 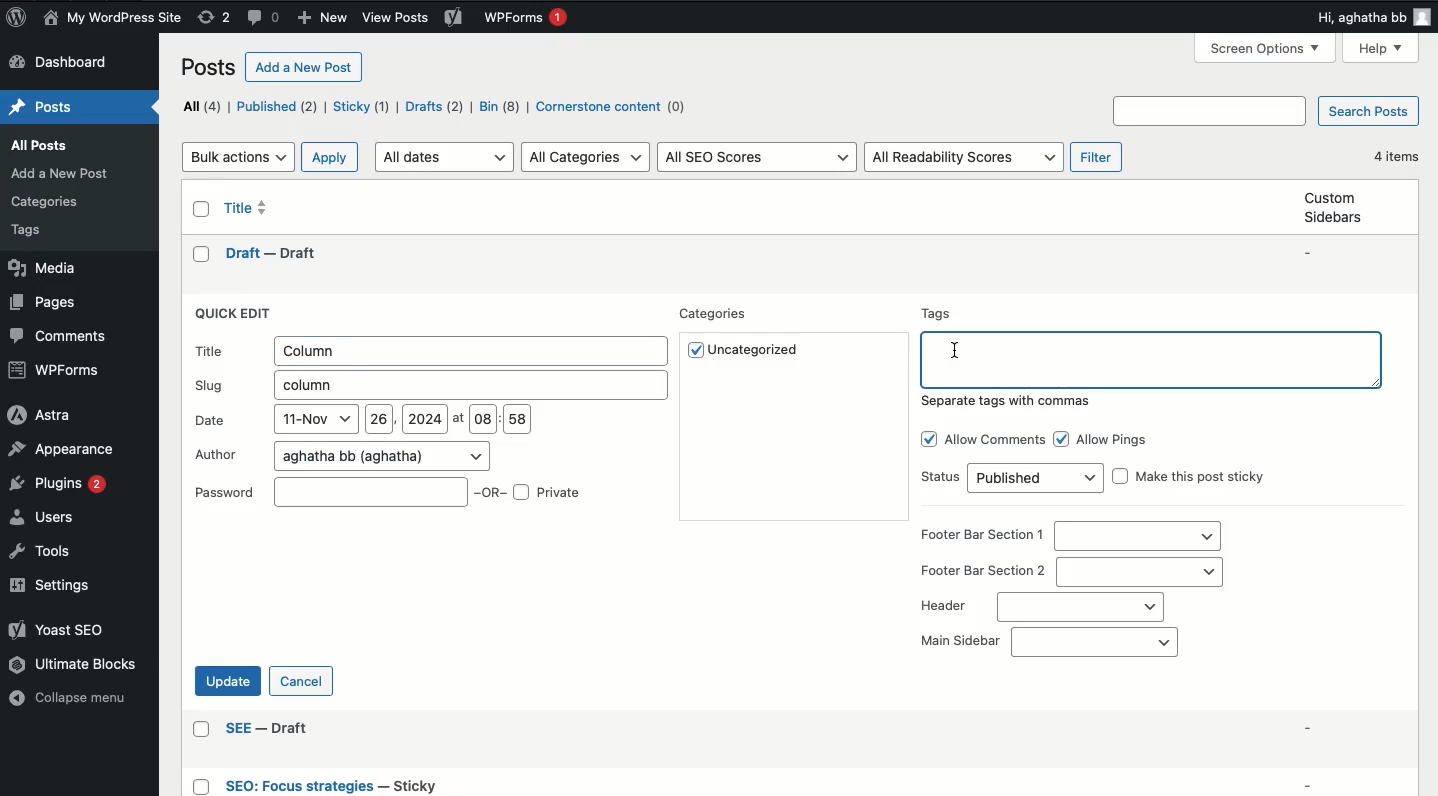 I want to click on Collapse menu, so click(x=74, y=702).